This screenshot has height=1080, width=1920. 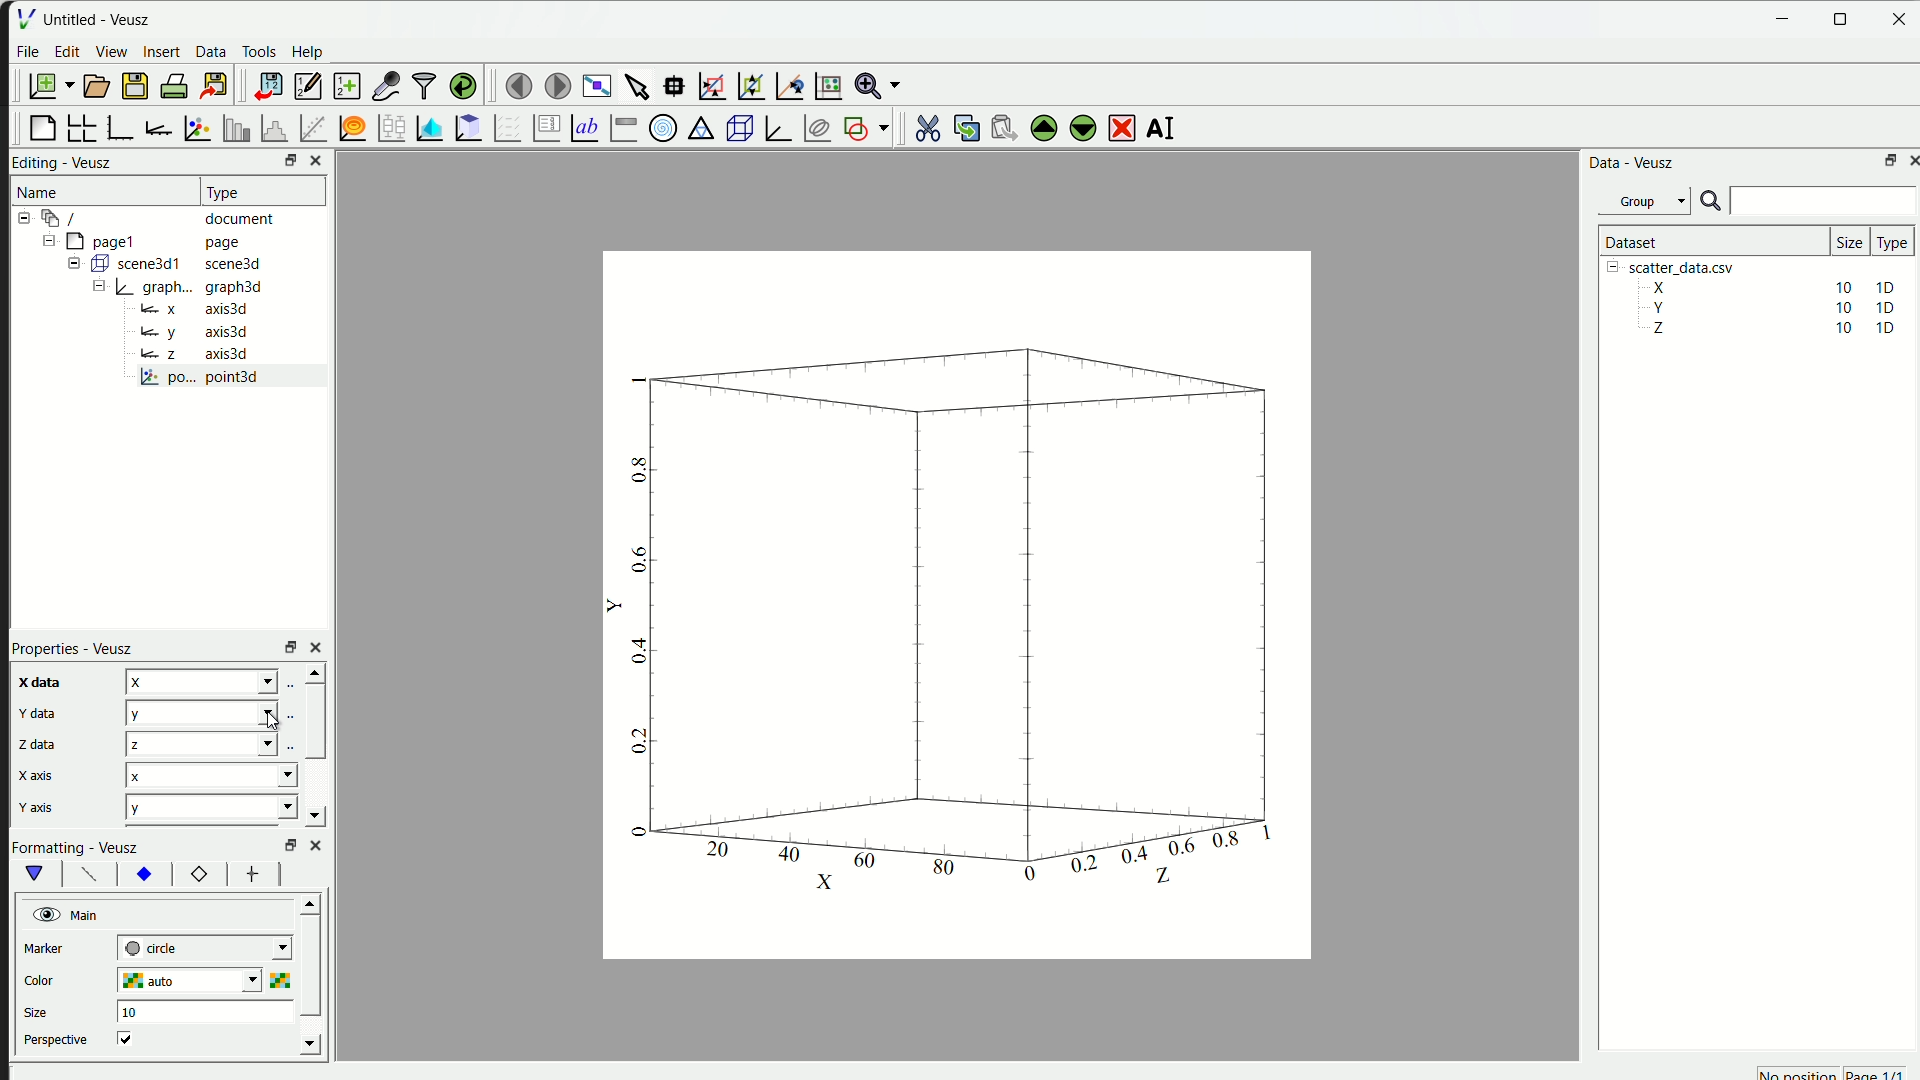 What do you see at coordinates (349, 128) in the screenshot?
I see `plot function` at bounding box center [349, 128].